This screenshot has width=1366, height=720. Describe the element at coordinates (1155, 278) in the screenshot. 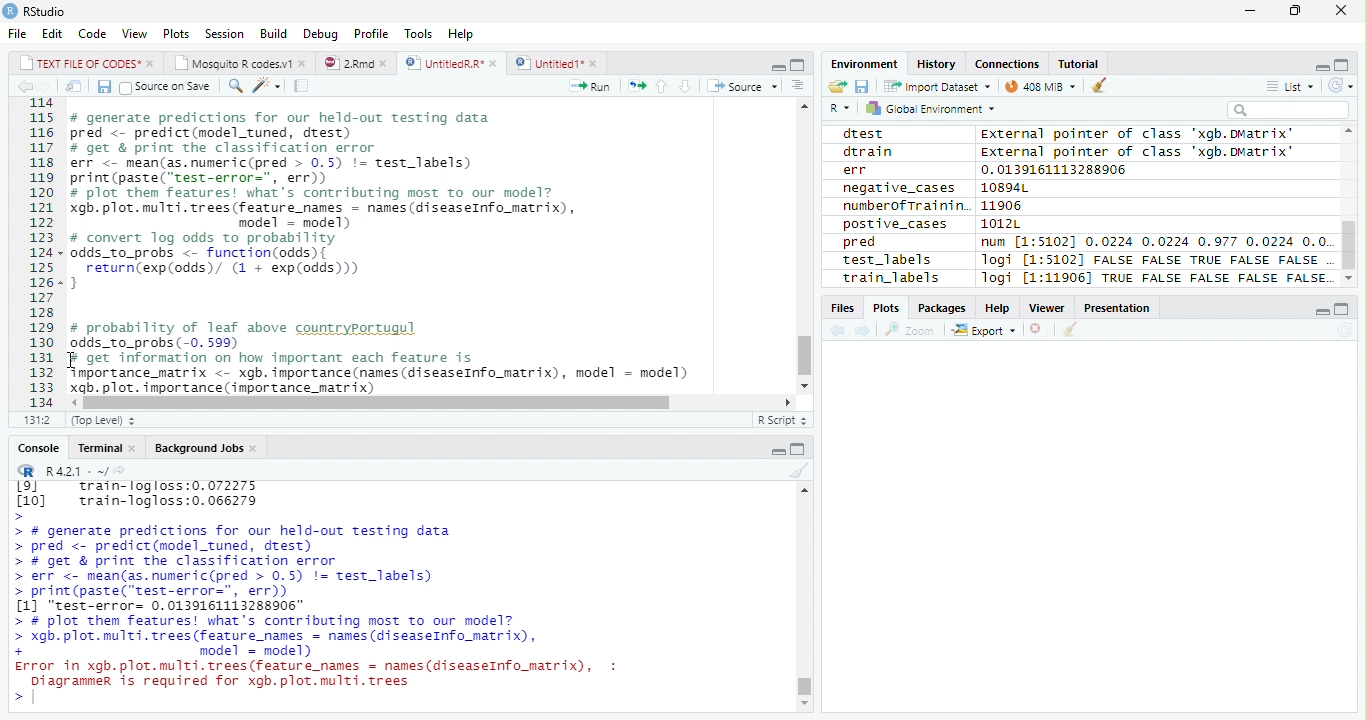

I see `Jogi [1:11906] TRUE FALSE FALSE FALSE FALSE.` at that location.